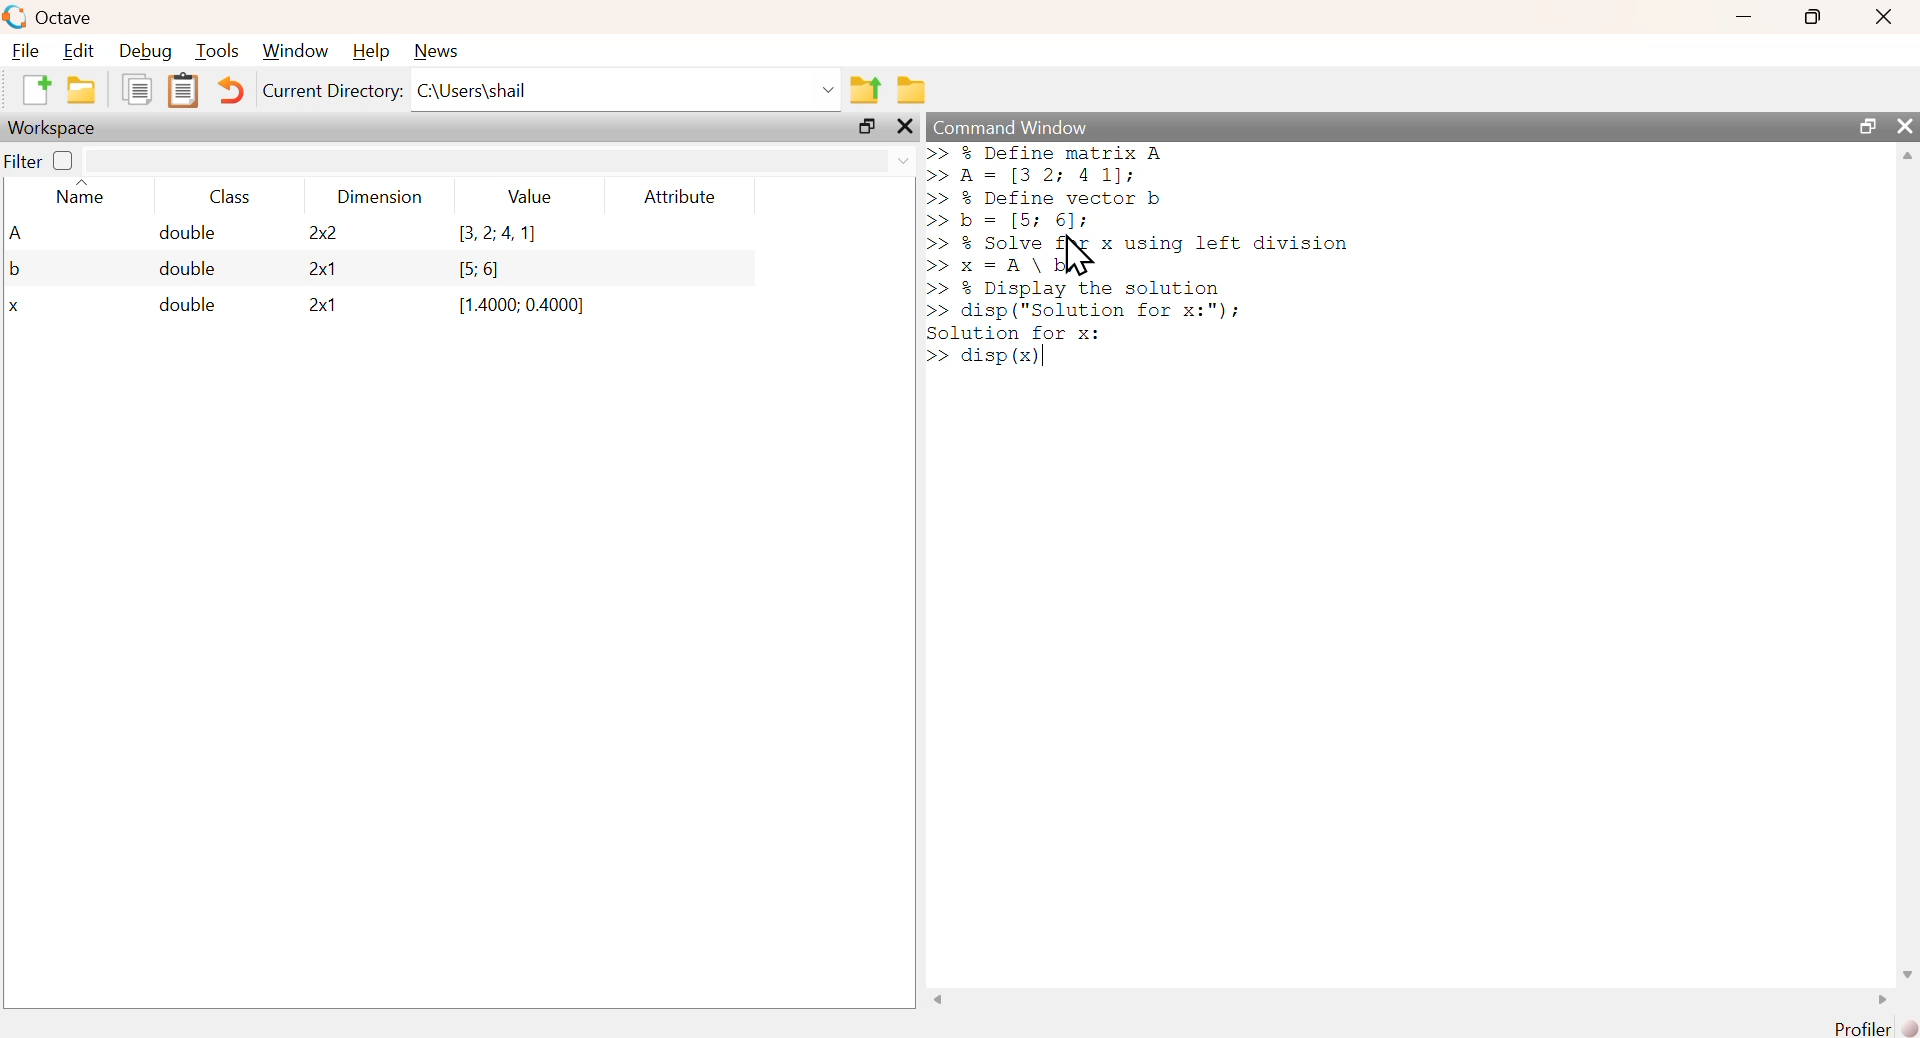  I want to click on profiler, so click(1870, 1028).